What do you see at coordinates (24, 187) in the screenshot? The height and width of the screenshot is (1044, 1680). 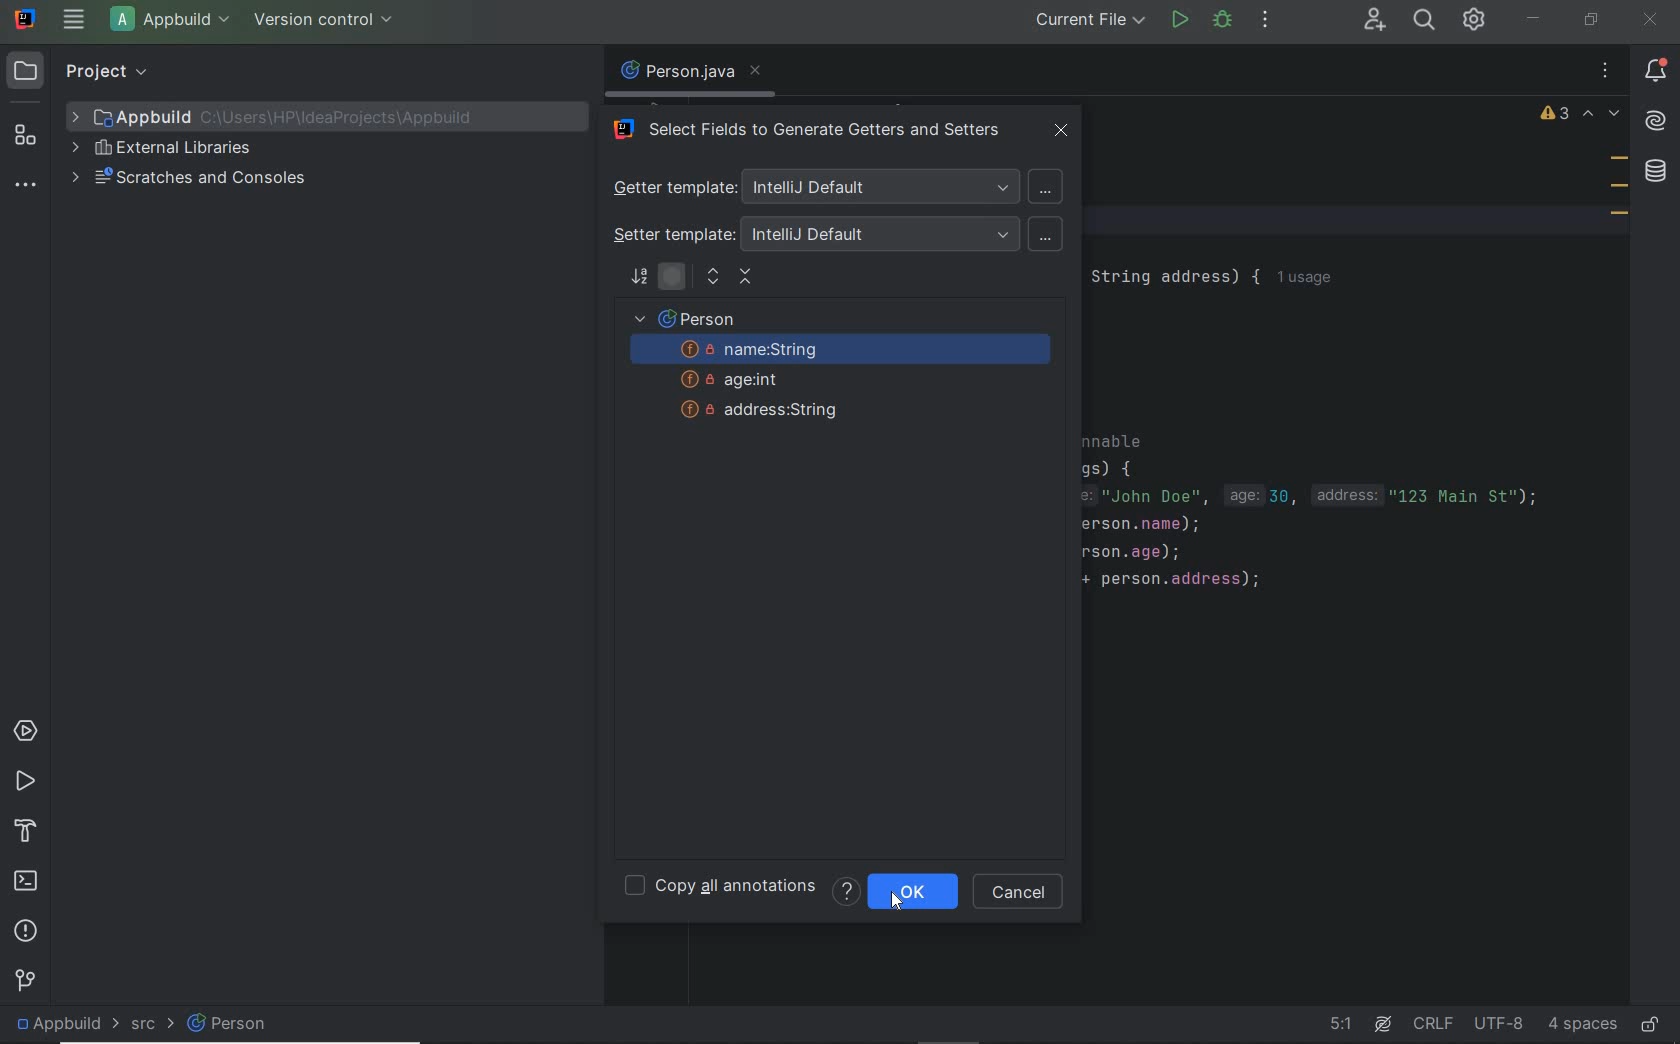 I see `more tool windows` at bounding box center [24, 187].